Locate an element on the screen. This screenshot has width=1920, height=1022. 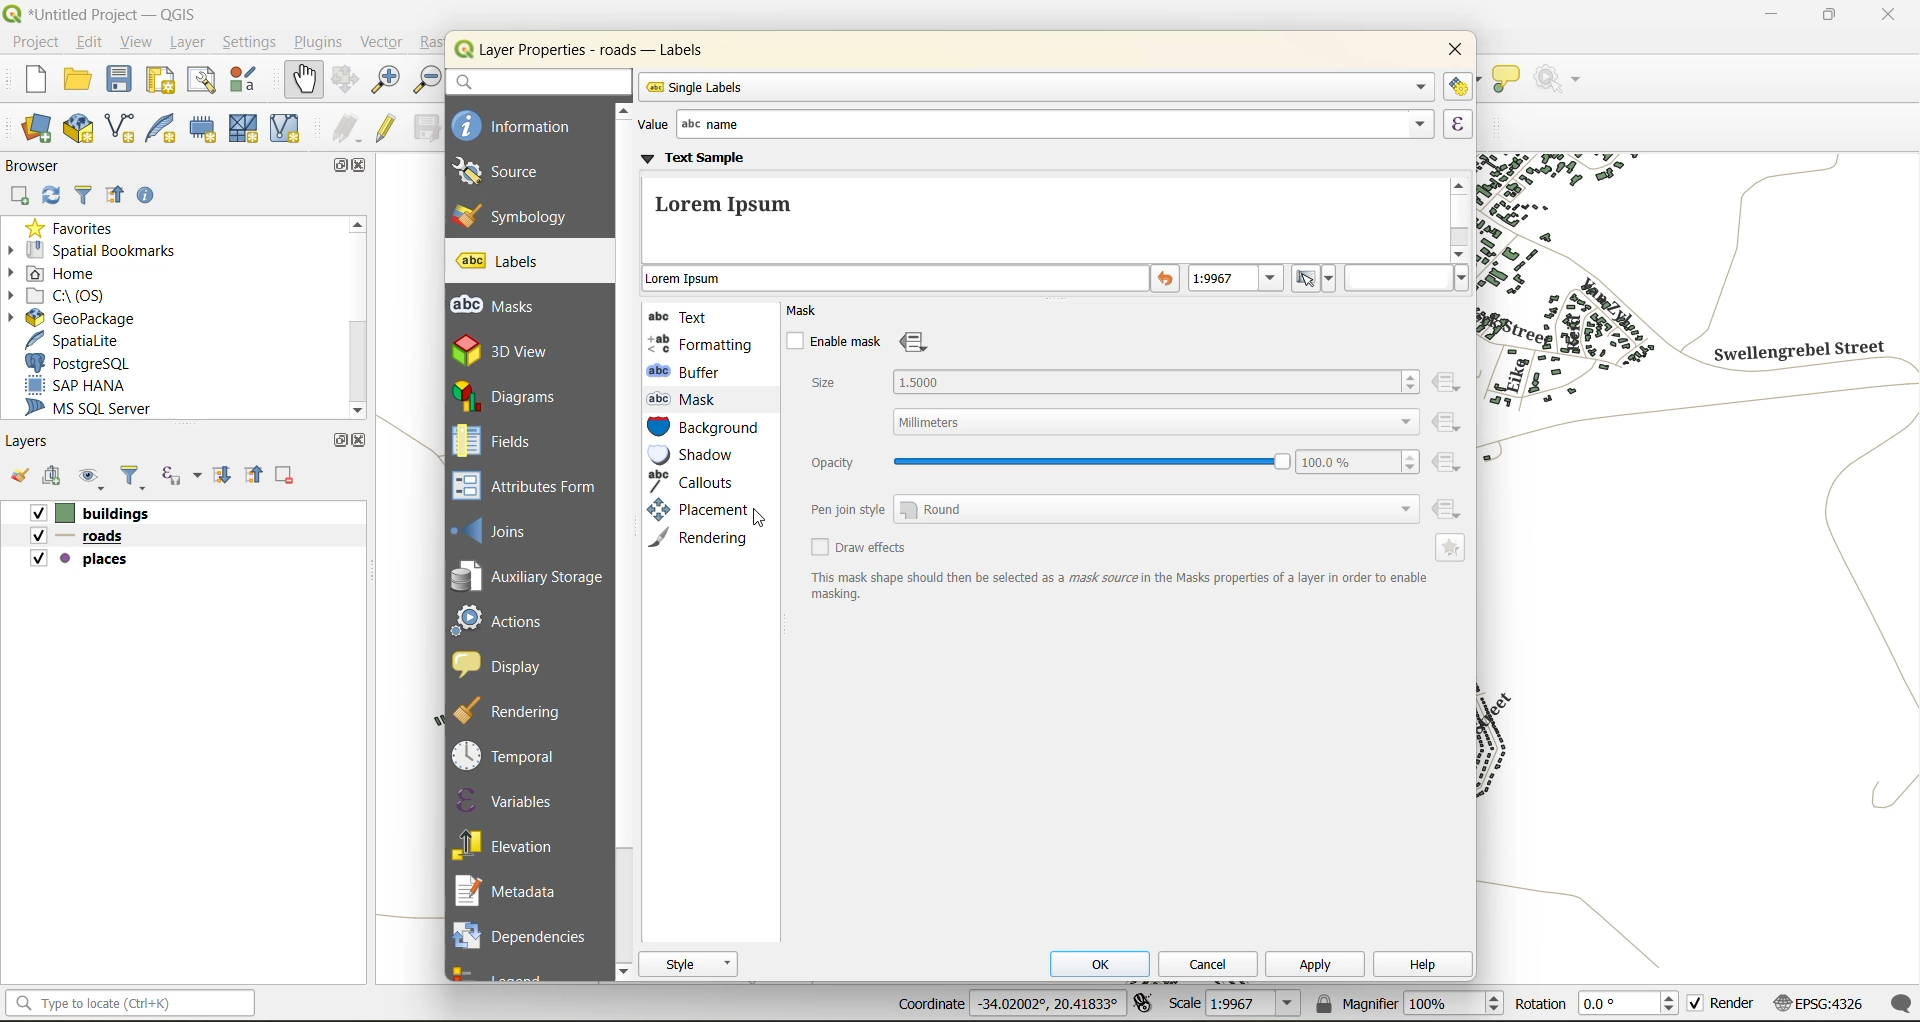
single labels is located at coordinates (1036, 87).